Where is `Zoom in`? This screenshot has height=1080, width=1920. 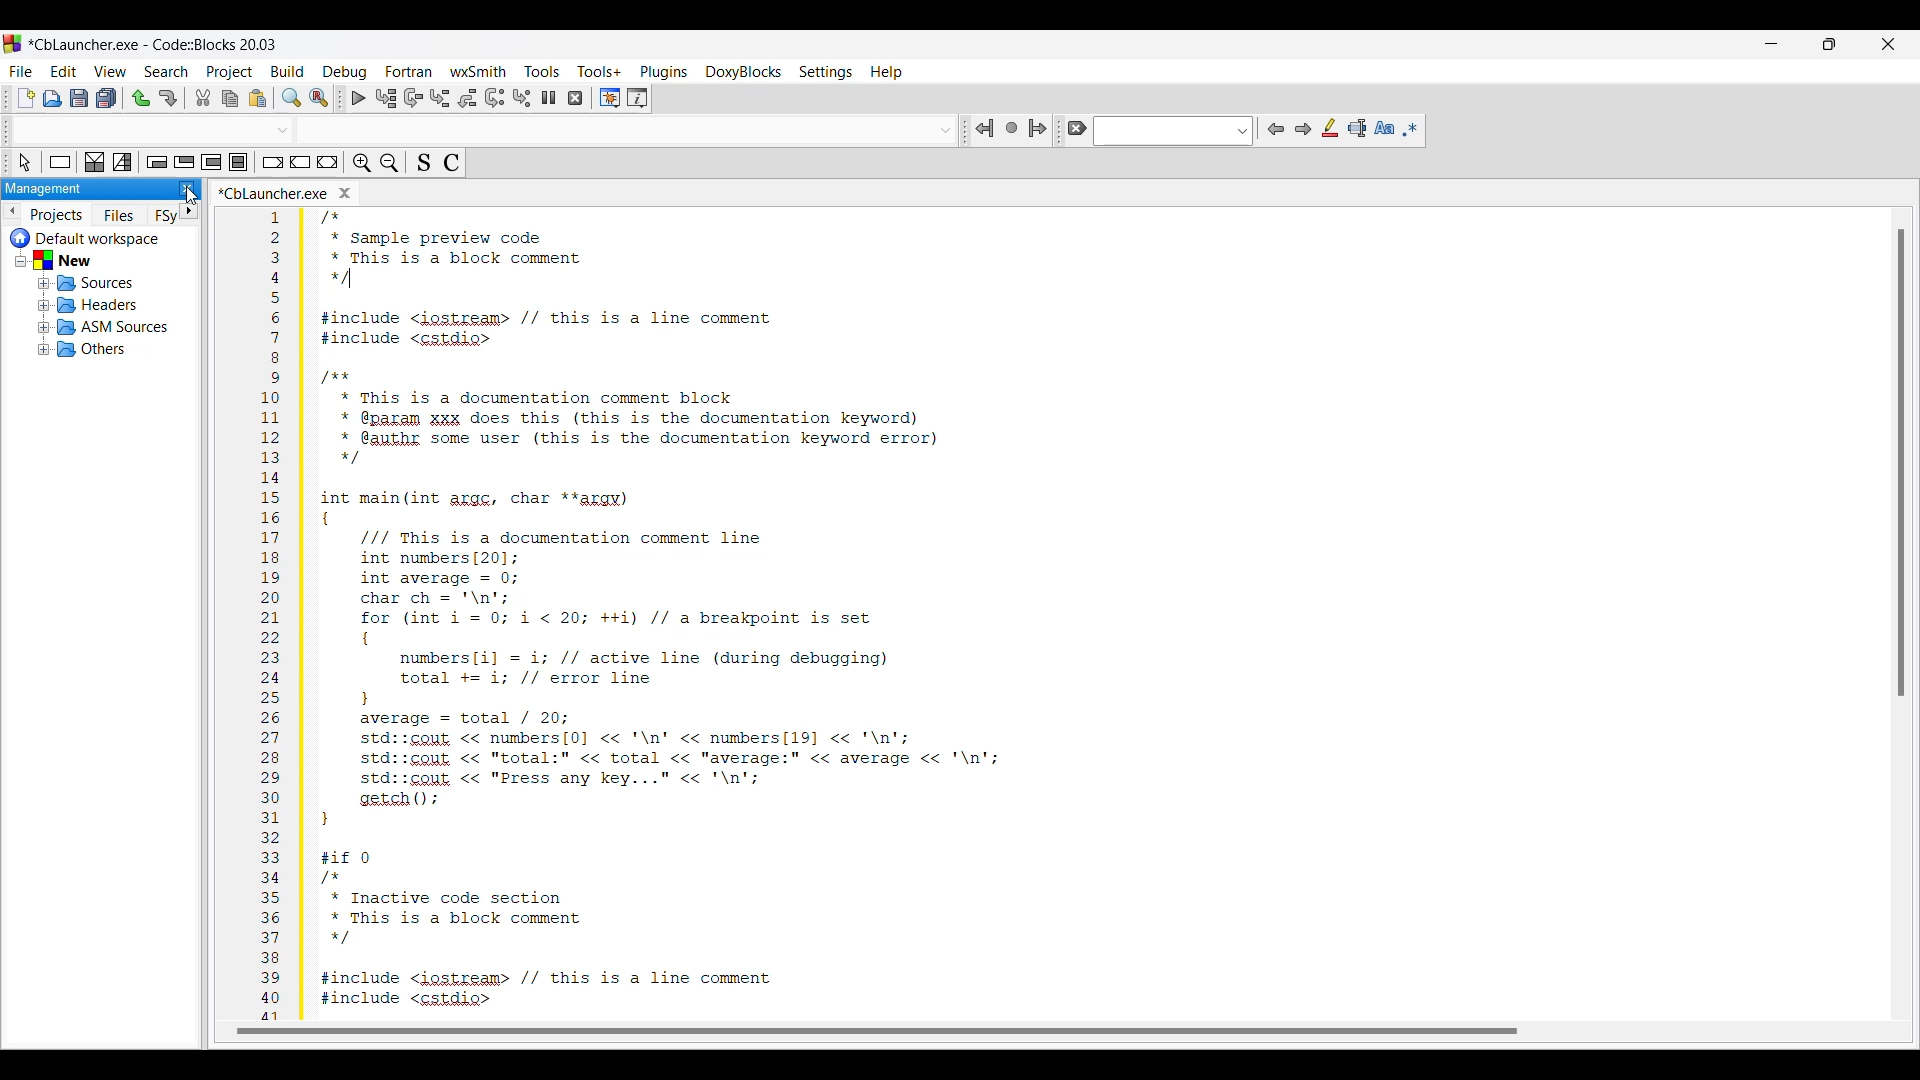
Zoom in is located at coordinates (362, 163).